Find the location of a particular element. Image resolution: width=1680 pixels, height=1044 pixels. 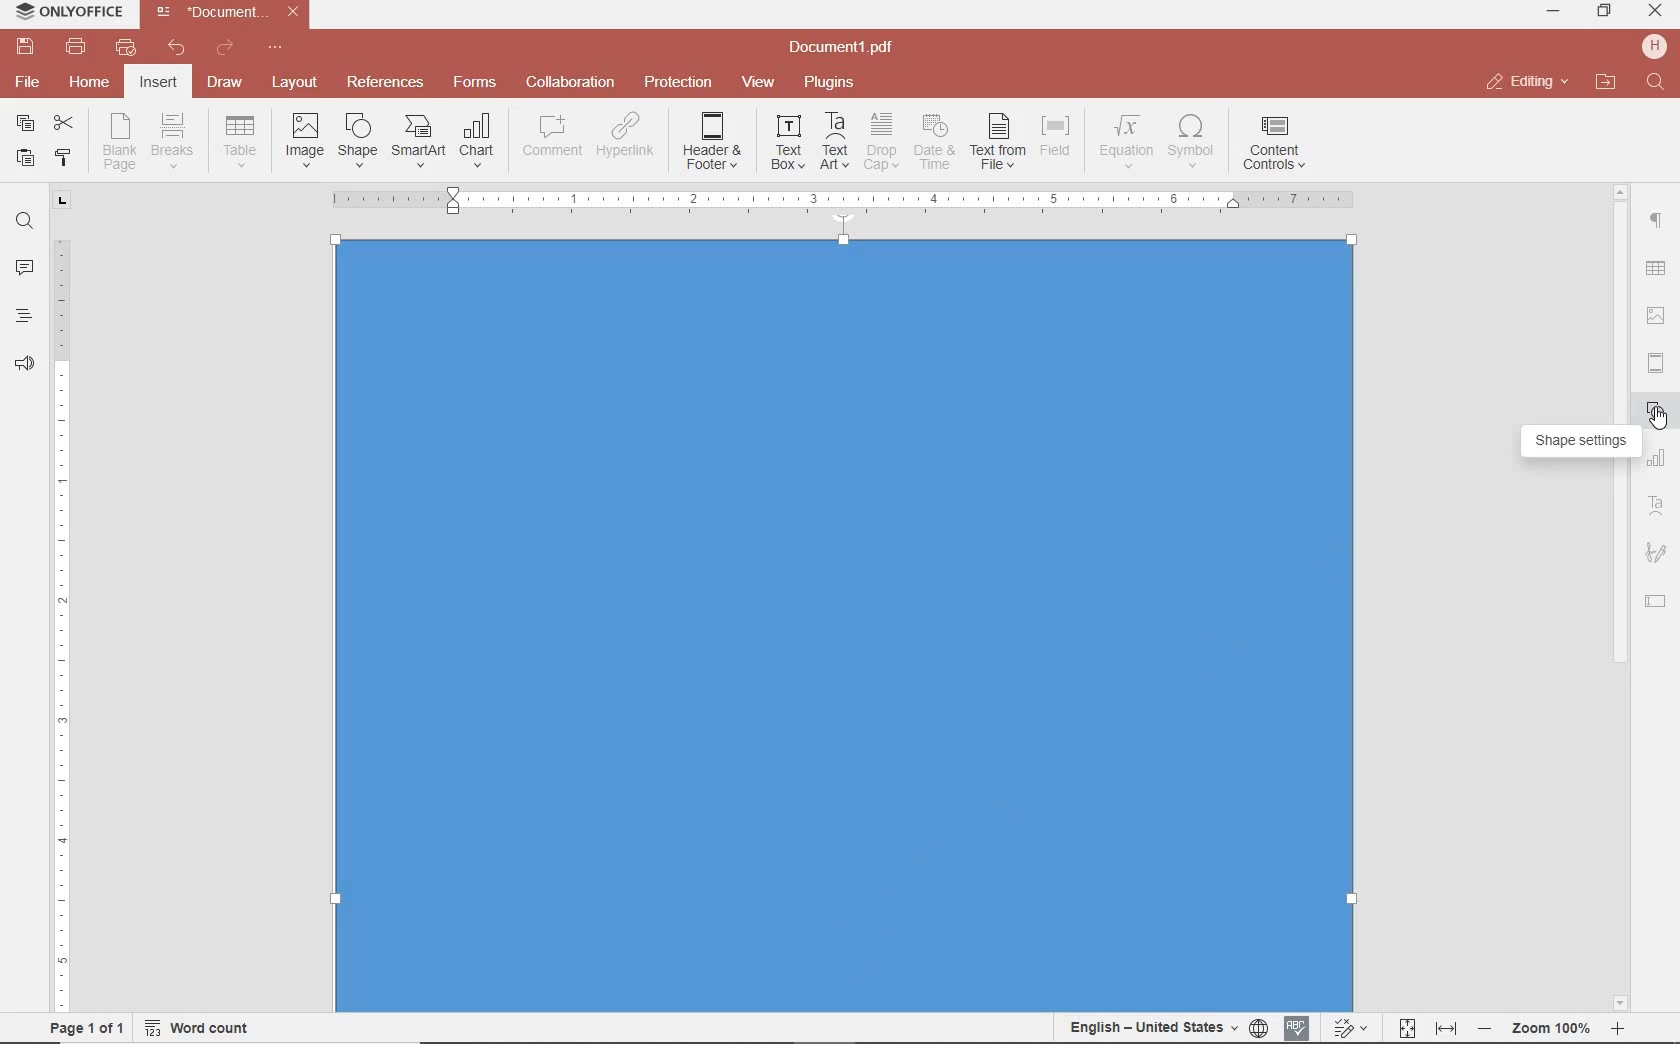

comments is located at coordinates (24, 269).